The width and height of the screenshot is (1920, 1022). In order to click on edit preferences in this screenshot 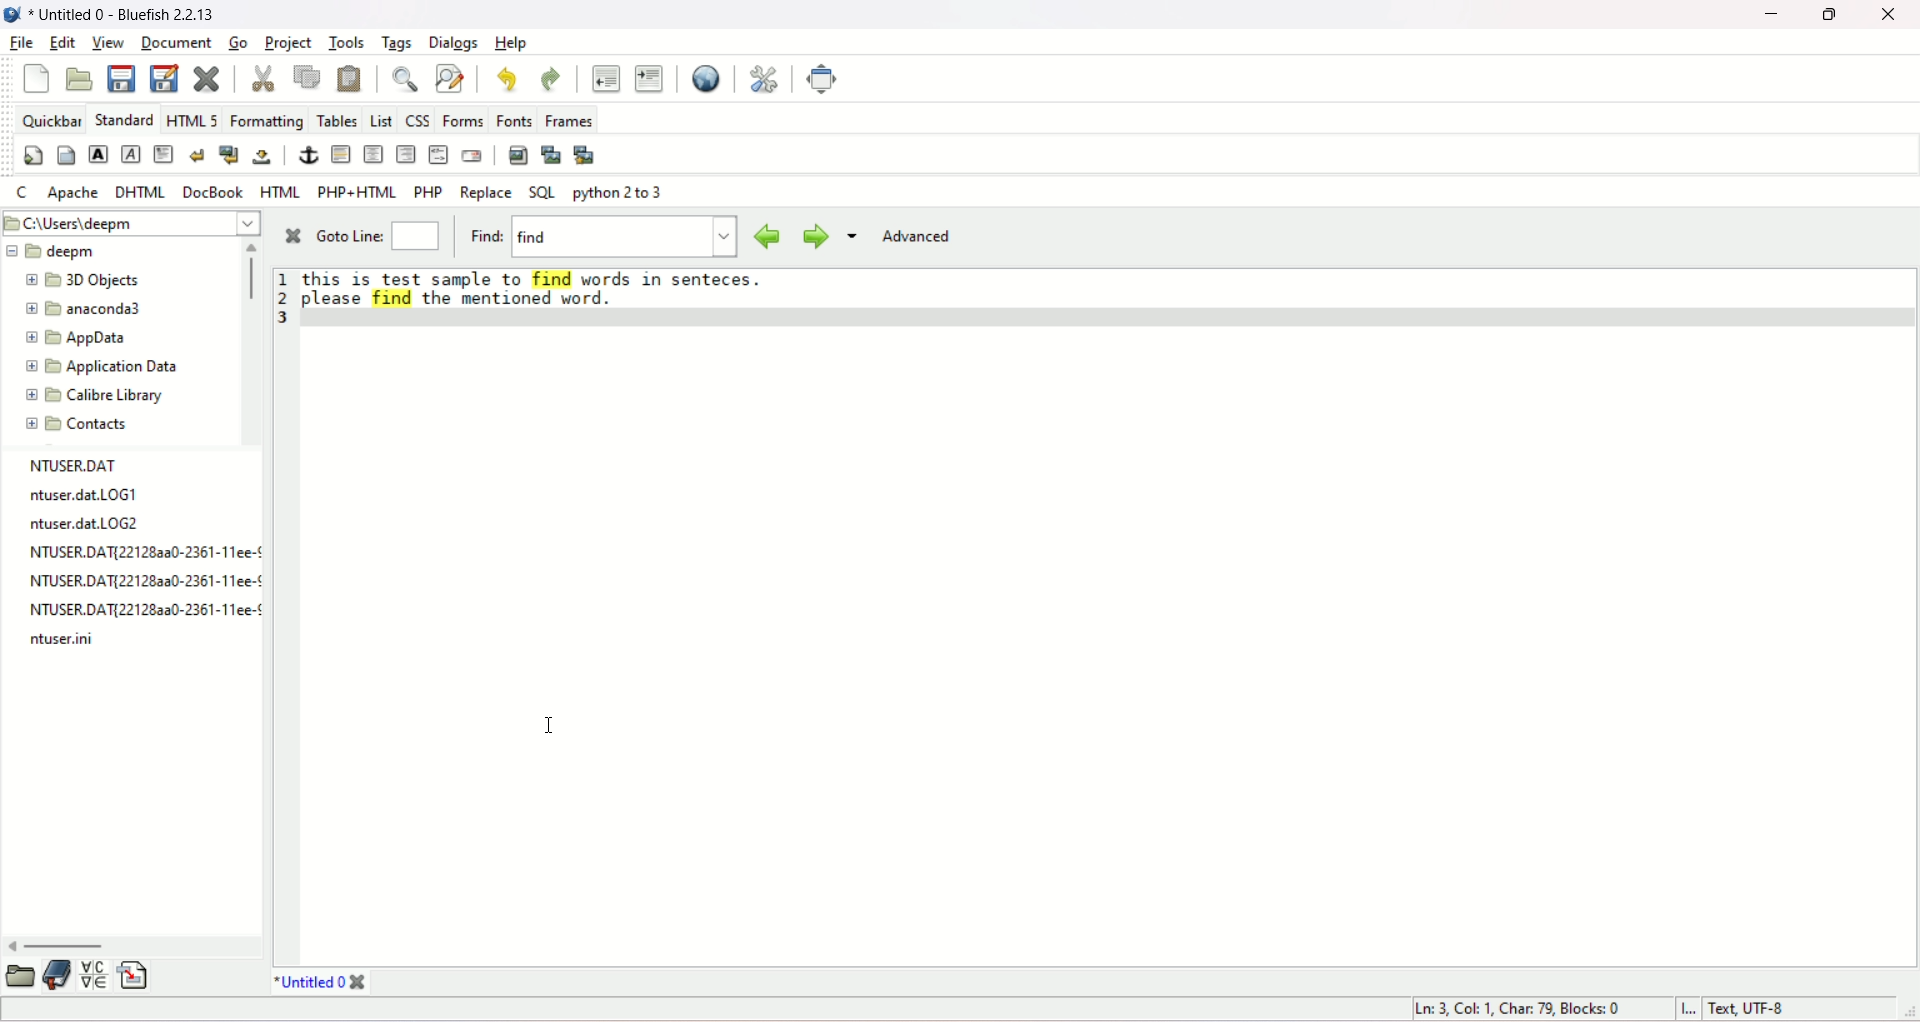, I will do `click(766, 77)`.